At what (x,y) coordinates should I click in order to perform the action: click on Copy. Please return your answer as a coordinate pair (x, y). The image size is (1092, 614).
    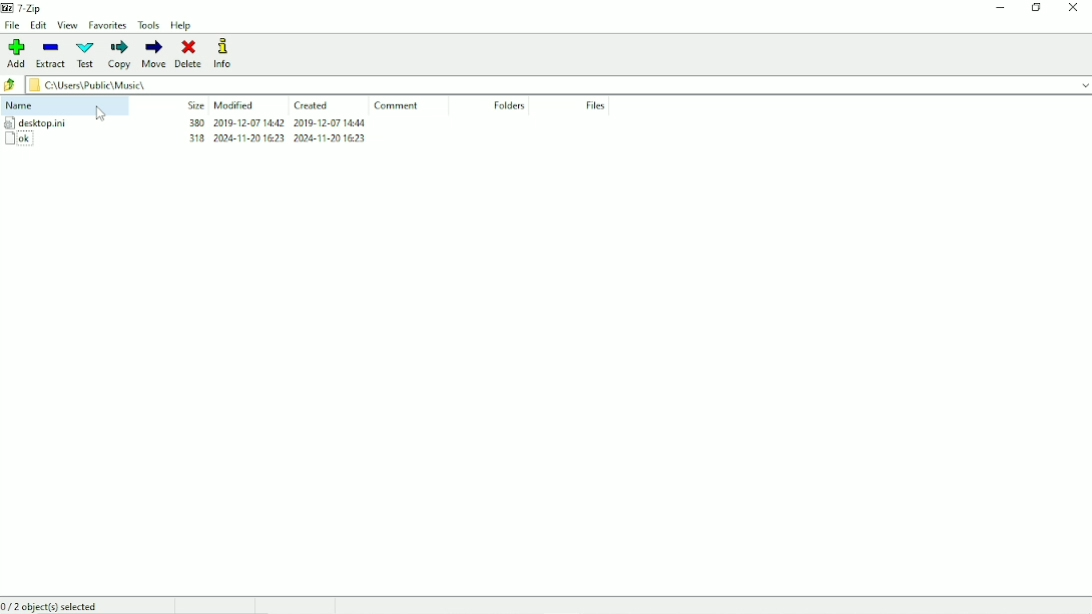
    Looking at the image, I should click on (119, 55).